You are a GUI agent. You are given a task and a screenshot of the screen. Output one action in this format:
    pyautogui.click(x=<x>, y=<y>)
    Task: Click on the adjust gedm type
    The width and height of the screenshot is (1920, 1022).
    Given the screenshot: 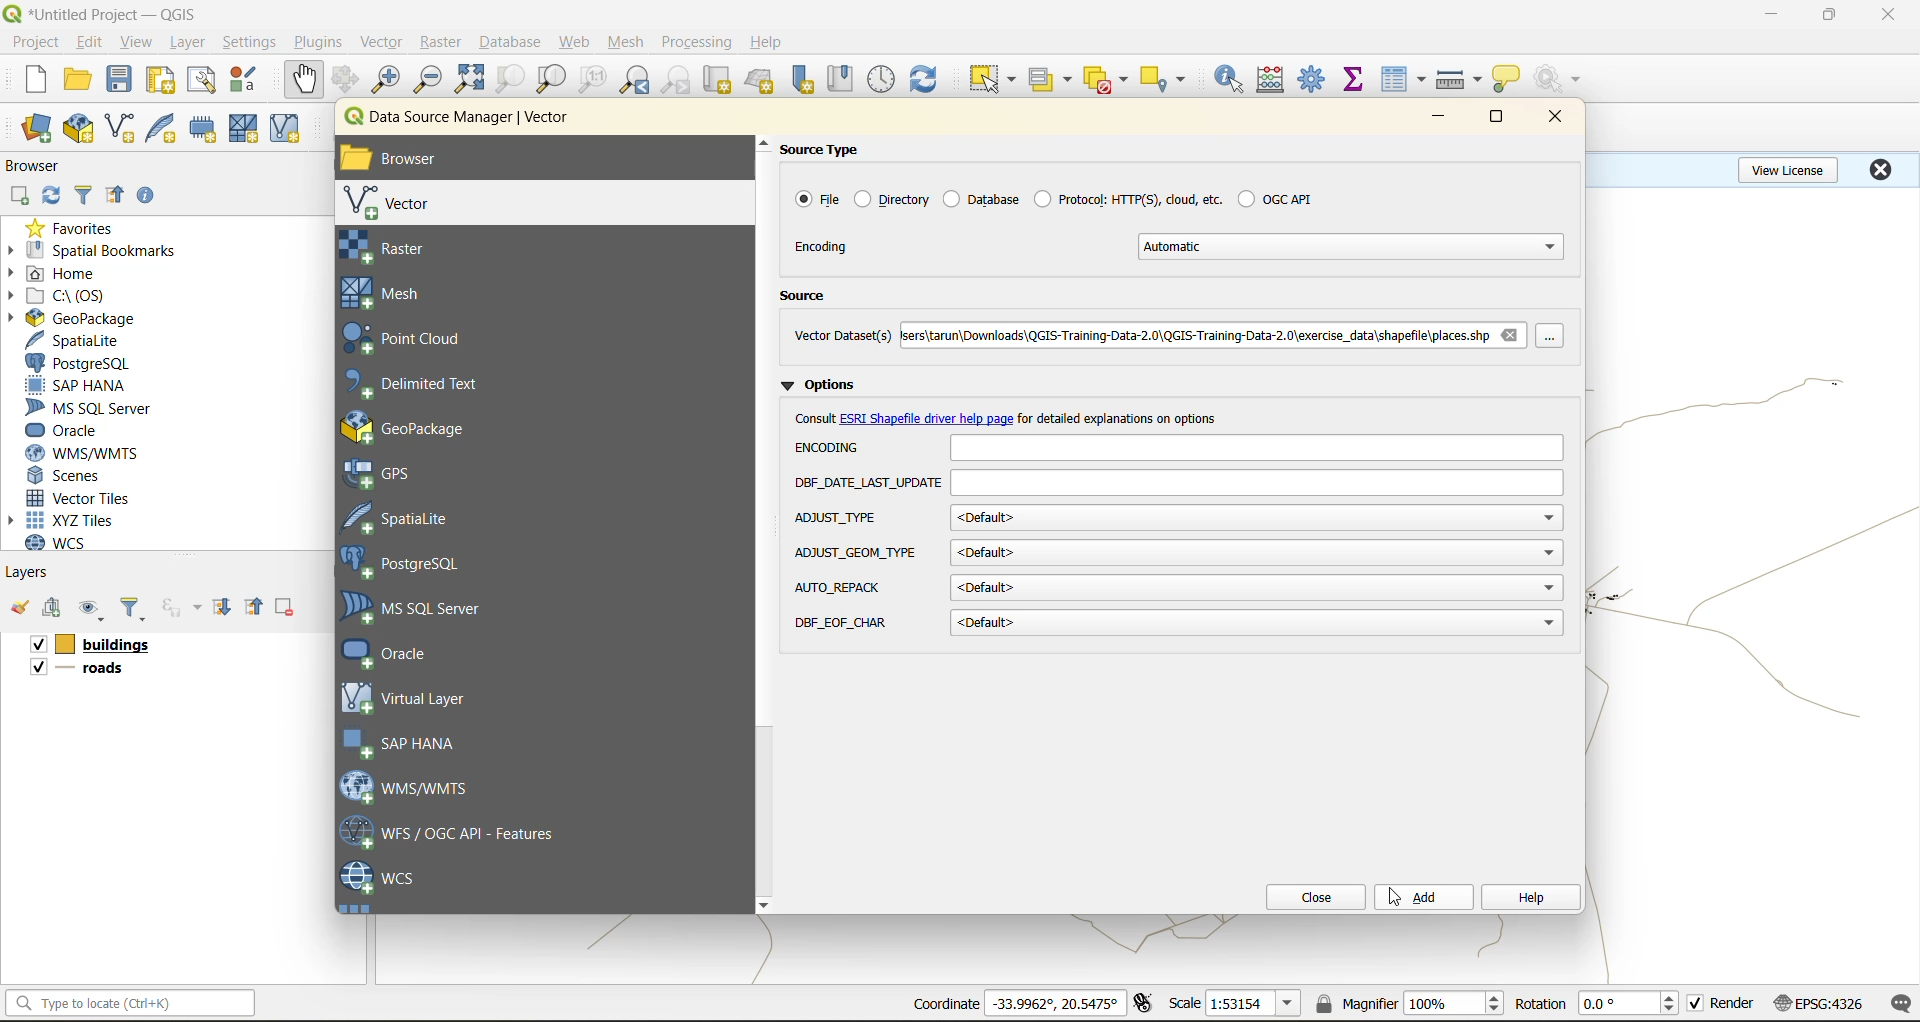 What is the action you would take?
    pyautogui.click(x=1257, y=553)
    